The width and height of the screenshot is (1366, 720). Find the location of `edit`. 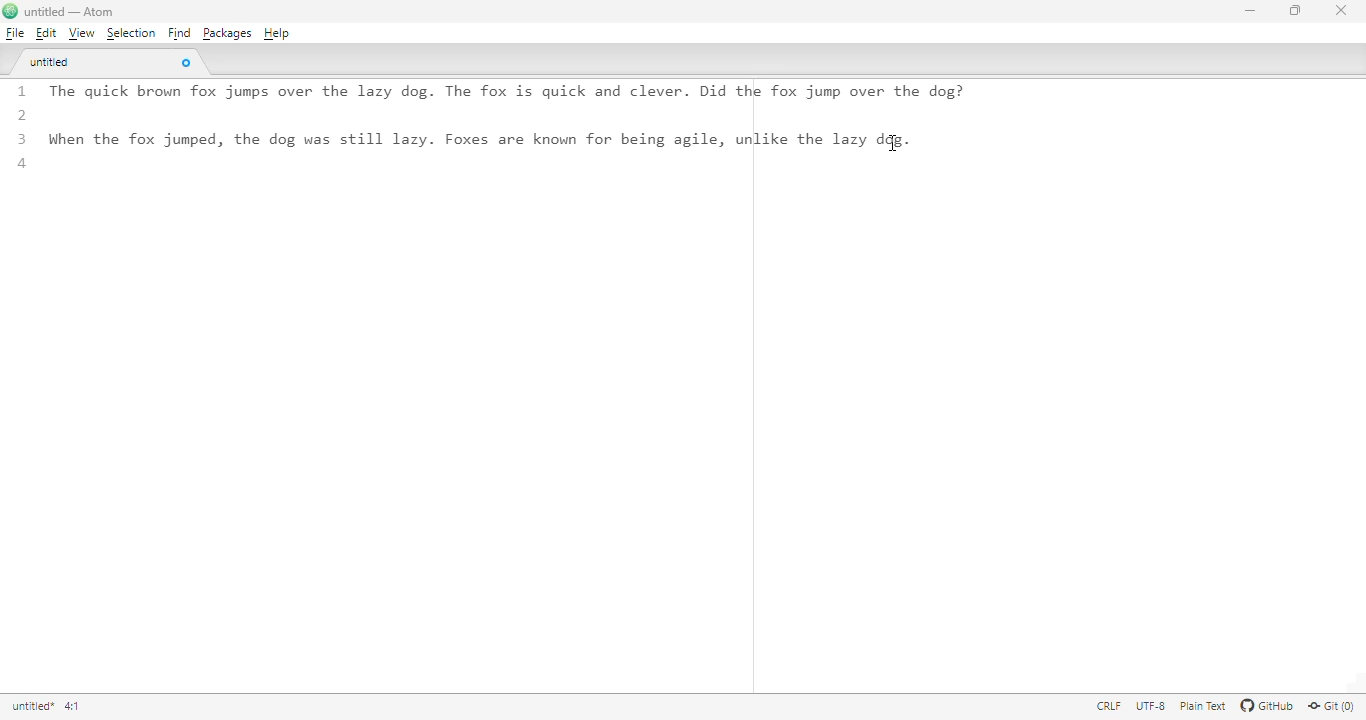

edit is located at coordinates (45, 33).